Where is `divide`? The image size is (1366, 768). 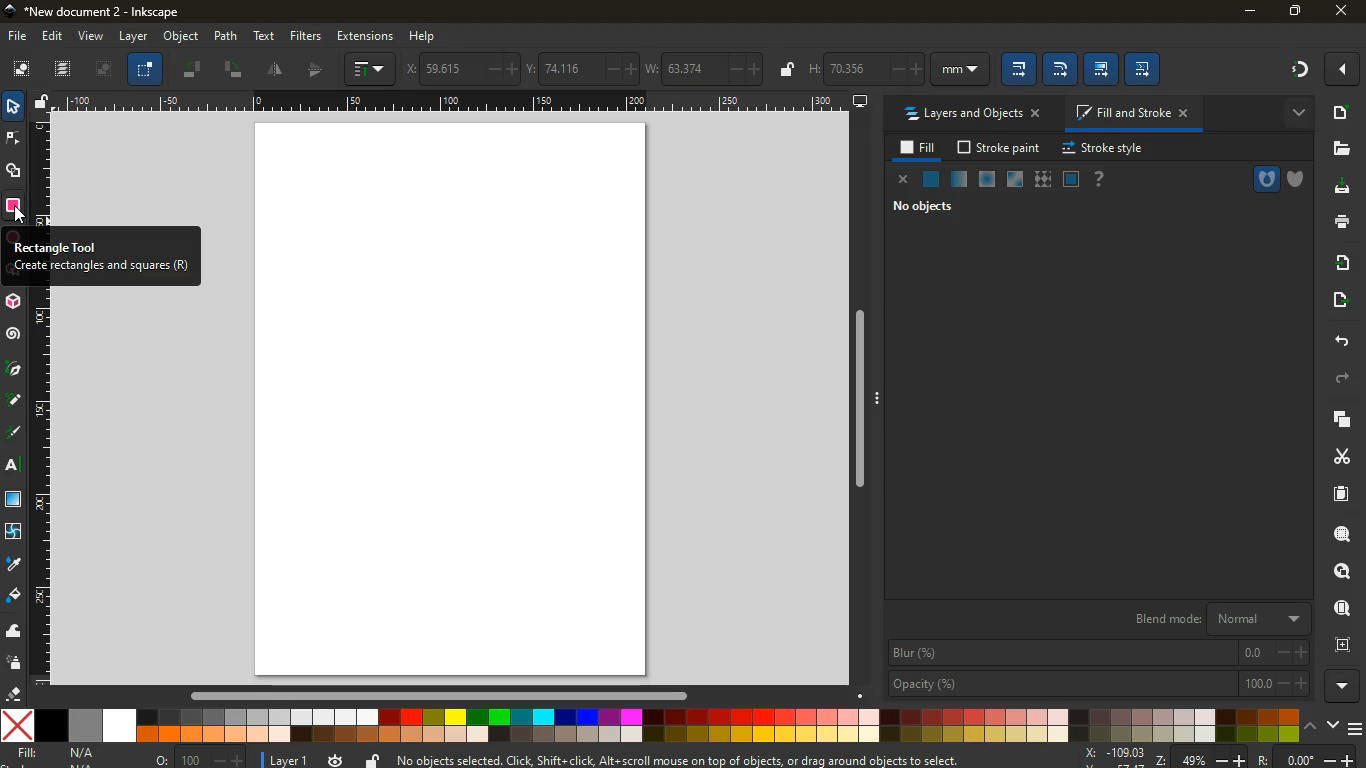
divide is located at coordinates (276, 71).